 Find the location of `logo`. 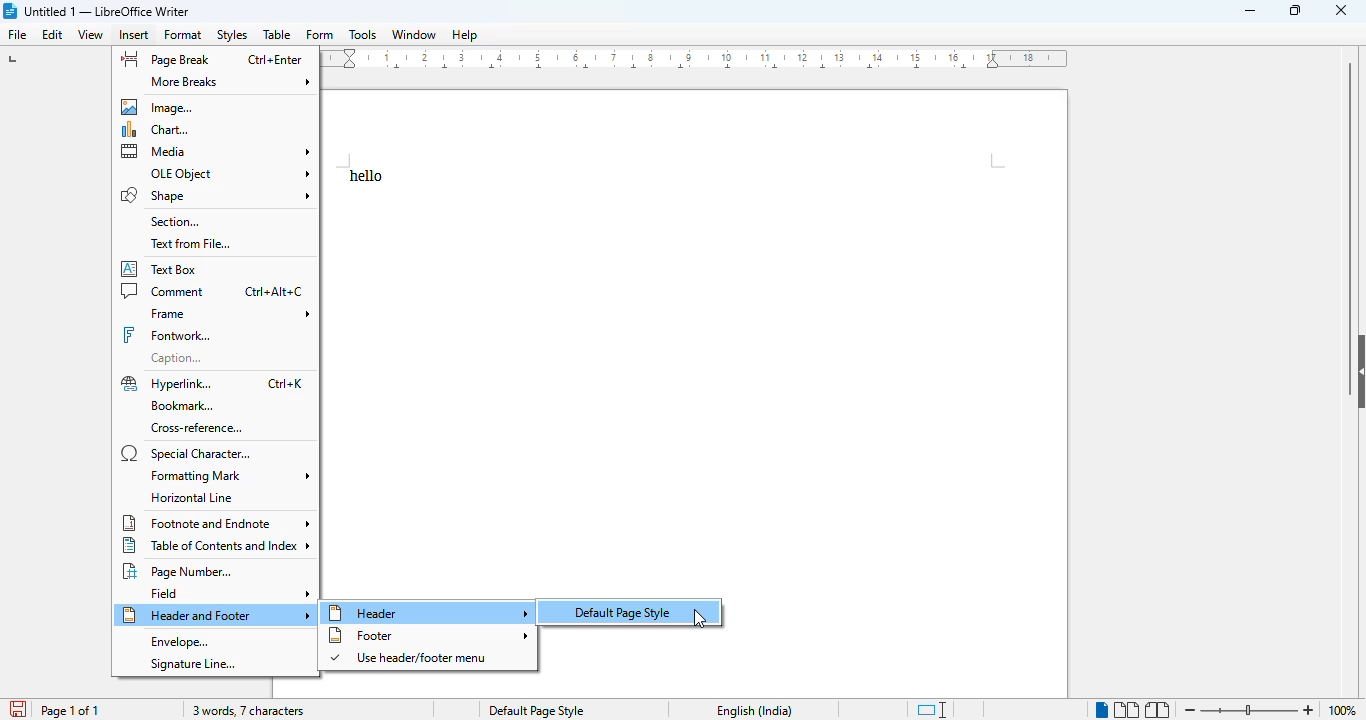

logo is located at coordinates (9, 11).